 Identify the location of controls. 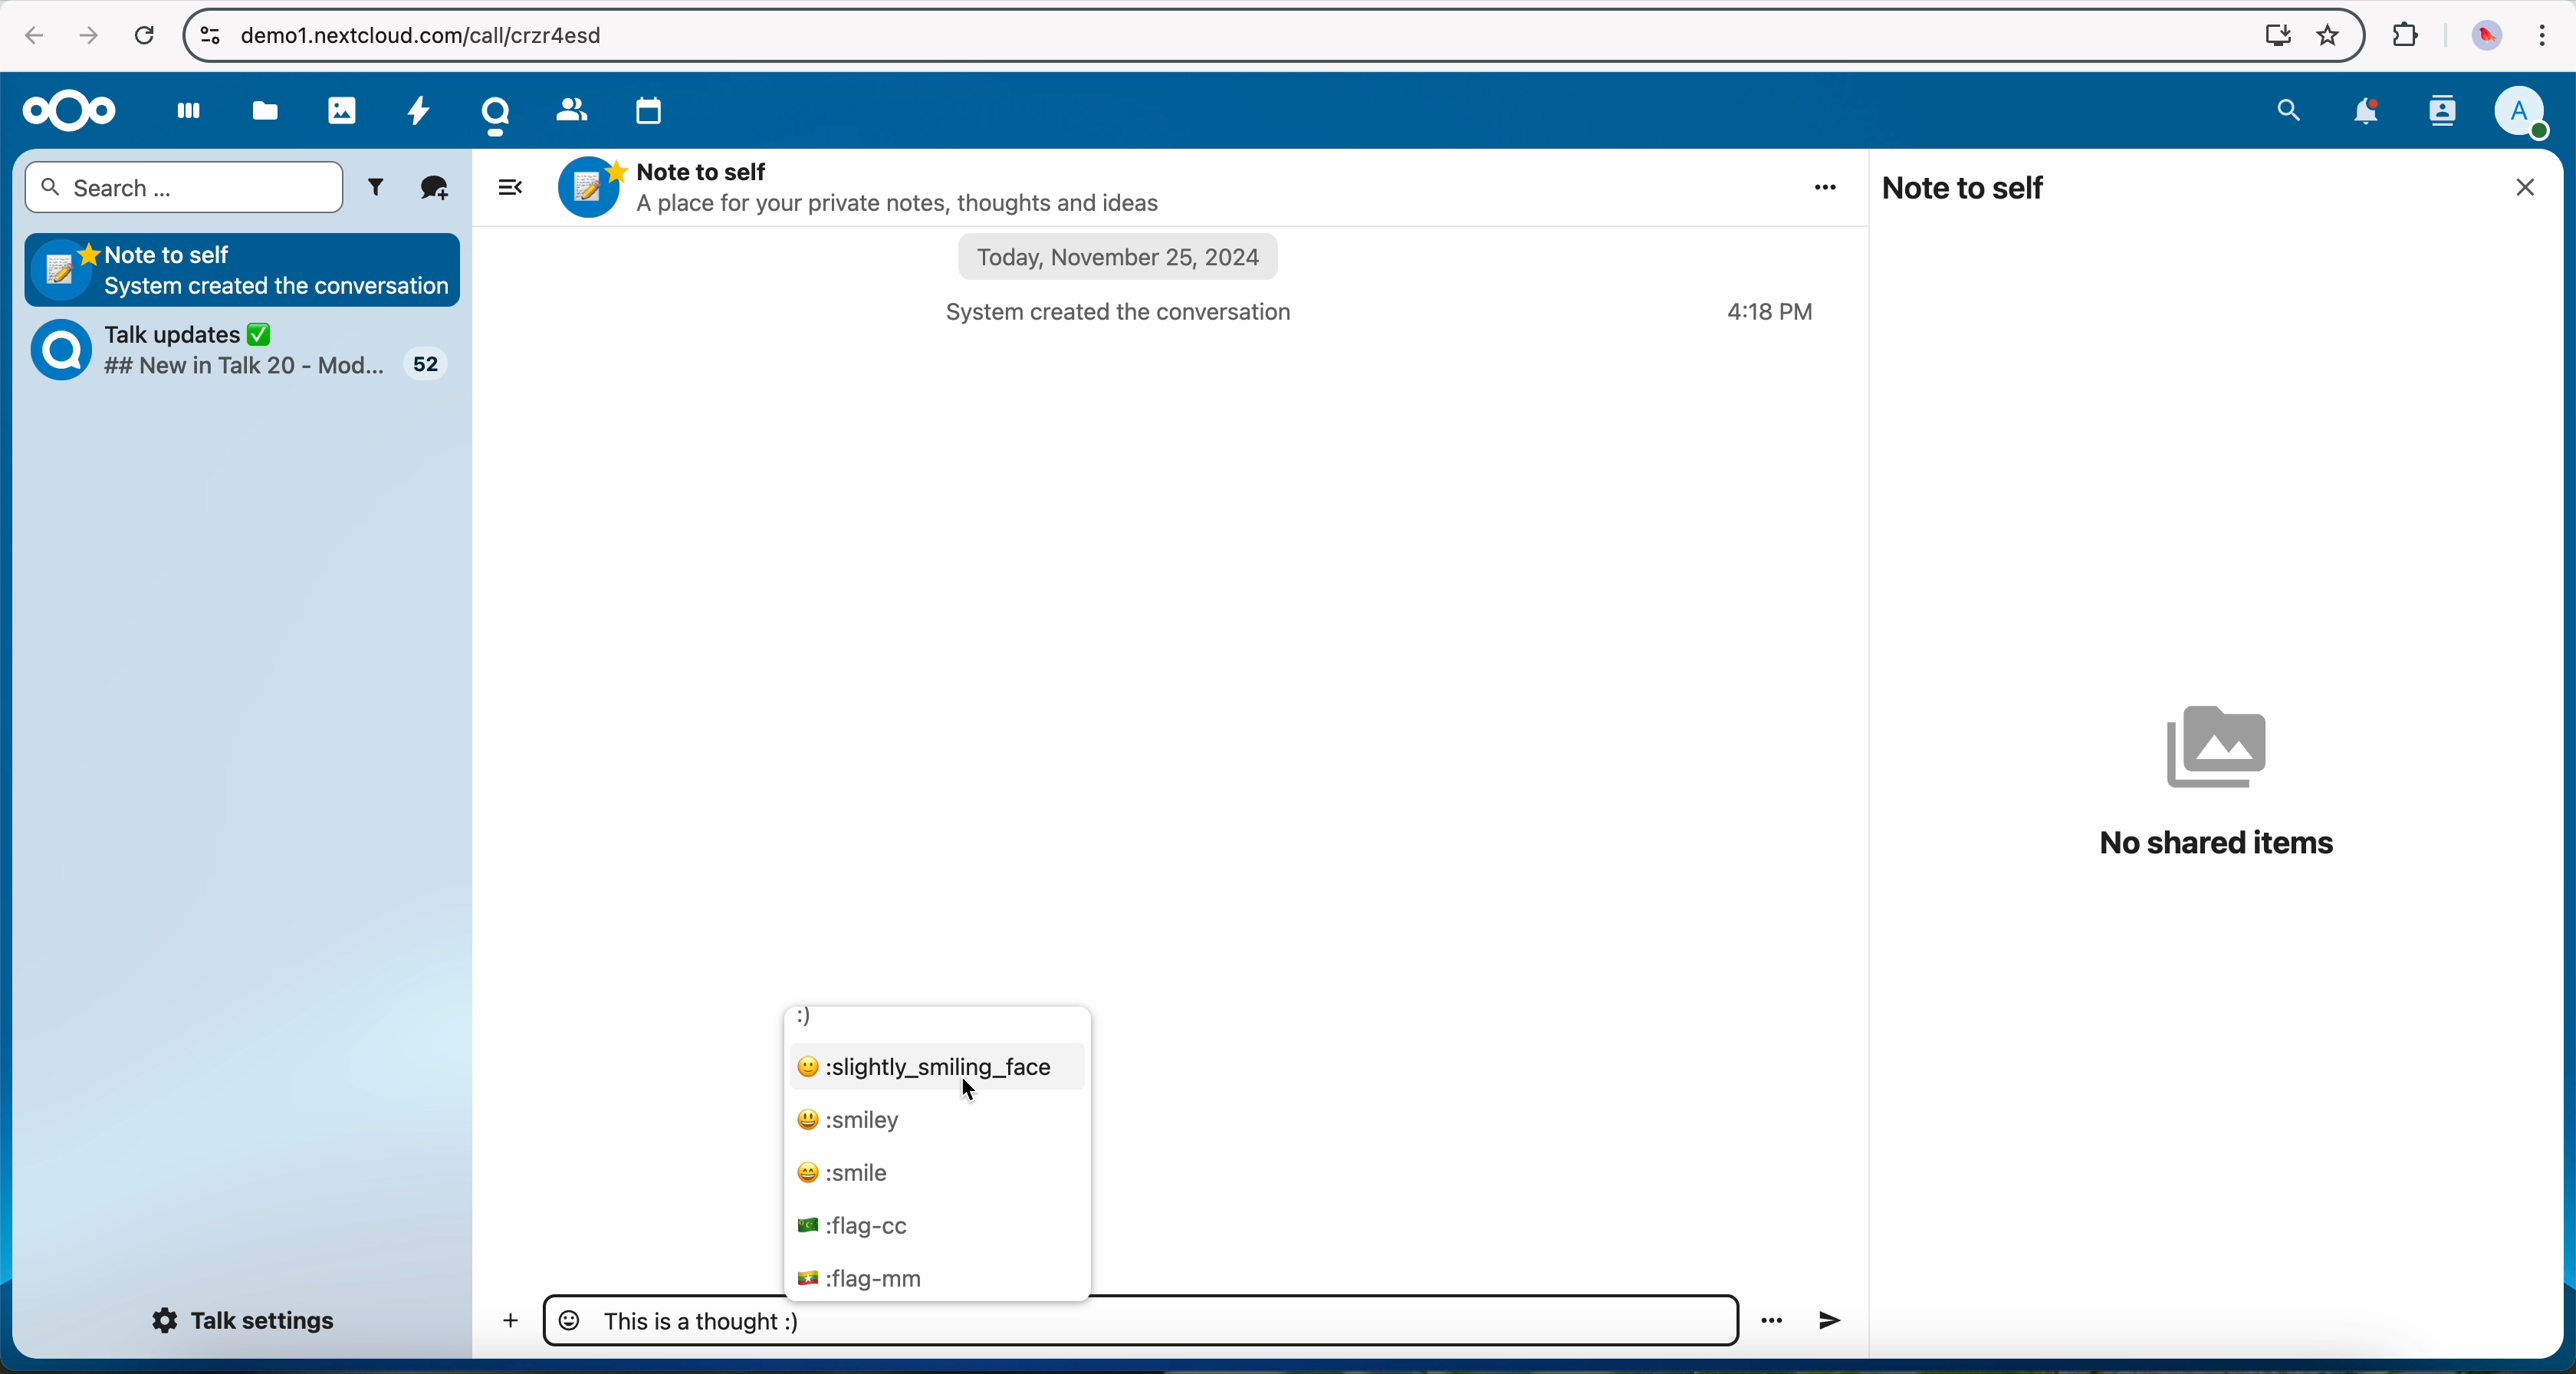
(206, 33).